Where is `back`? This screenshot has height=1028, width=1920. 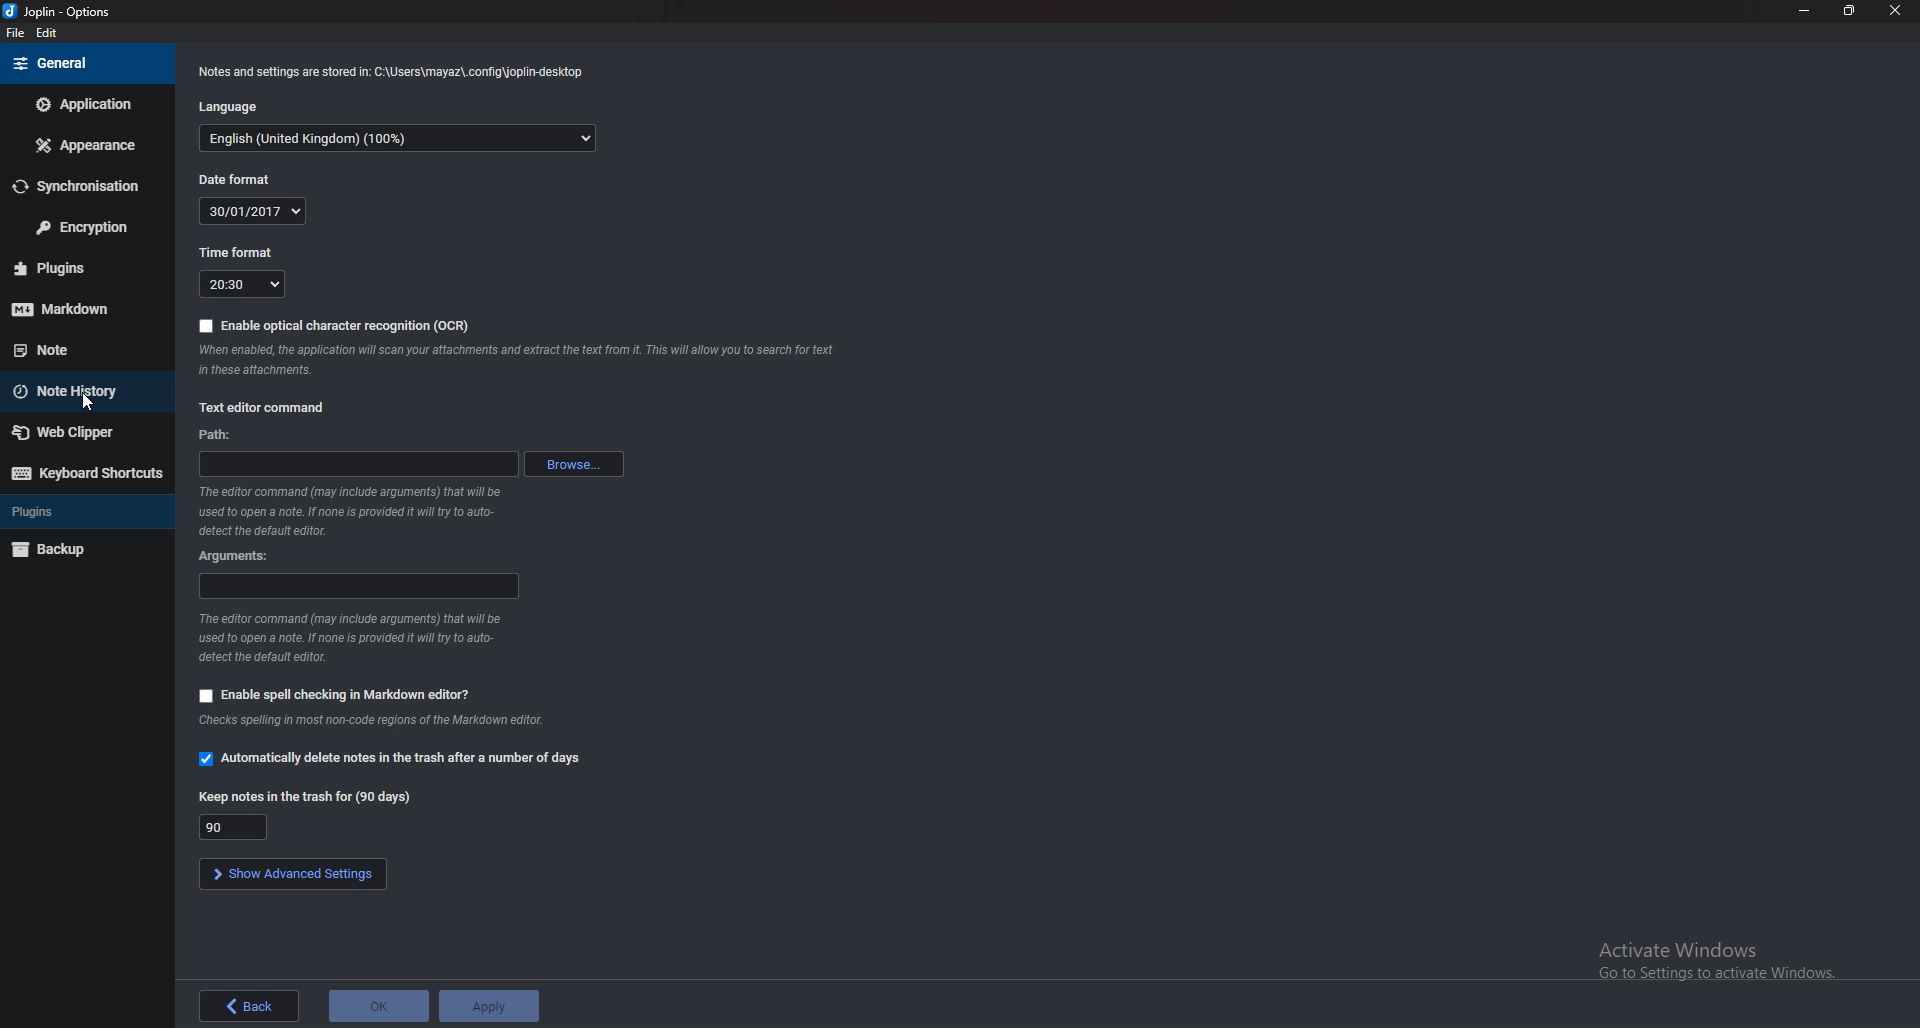 back is located at coordinates (249, 1007).